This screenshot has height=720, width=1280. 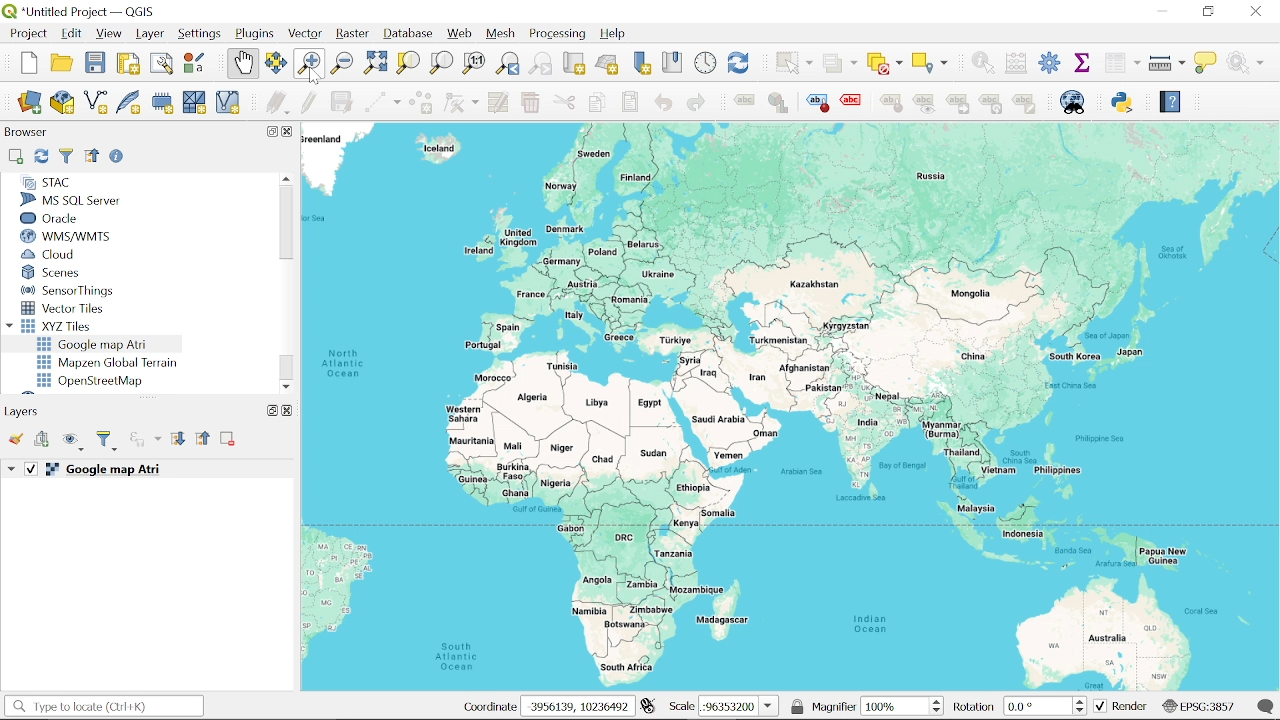 I want to click on Mesh, so click(x=502, y=34).